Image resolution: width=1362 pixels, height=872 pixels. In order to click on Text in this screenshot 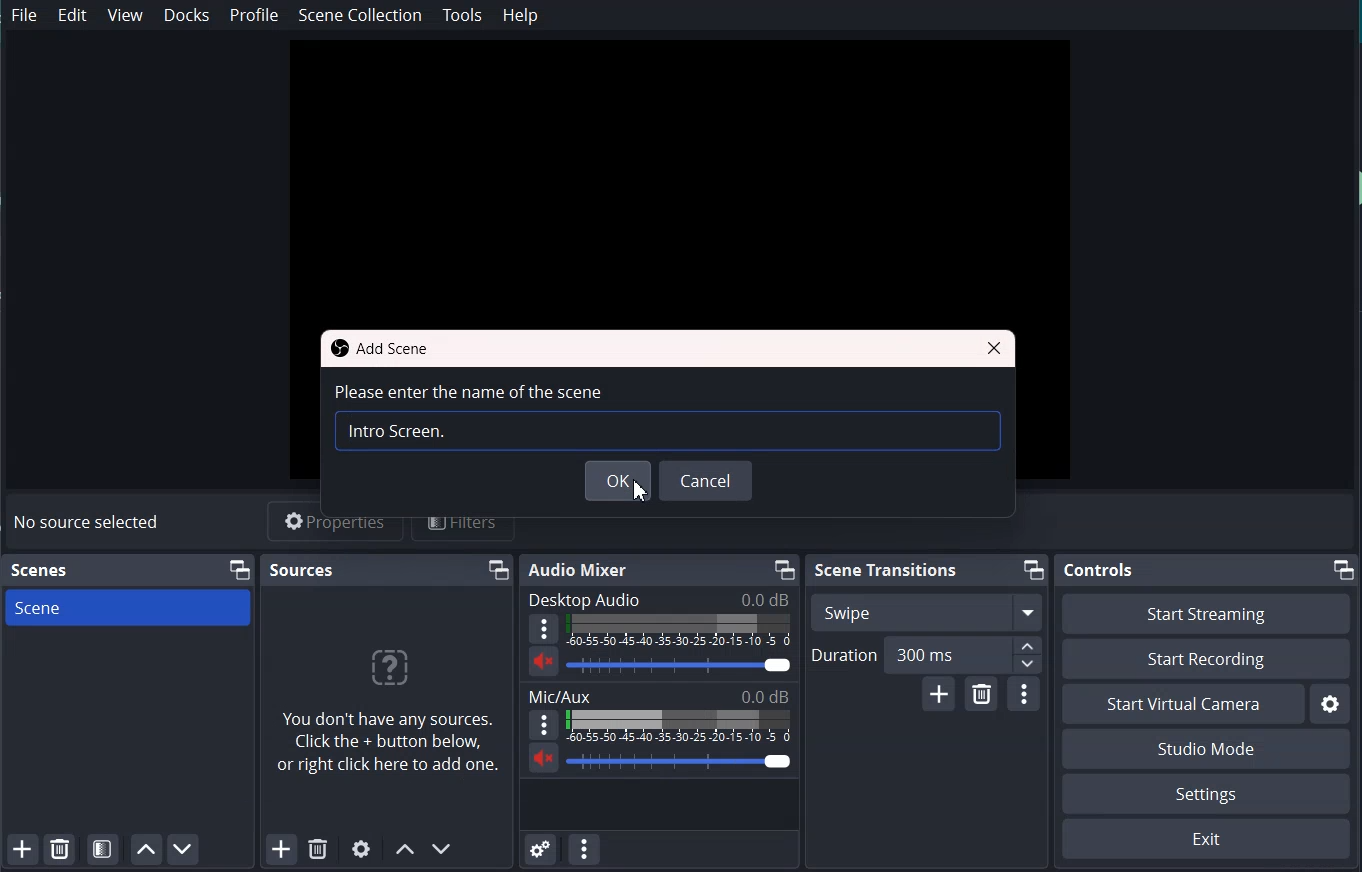, I will do `click(398, 431)`.